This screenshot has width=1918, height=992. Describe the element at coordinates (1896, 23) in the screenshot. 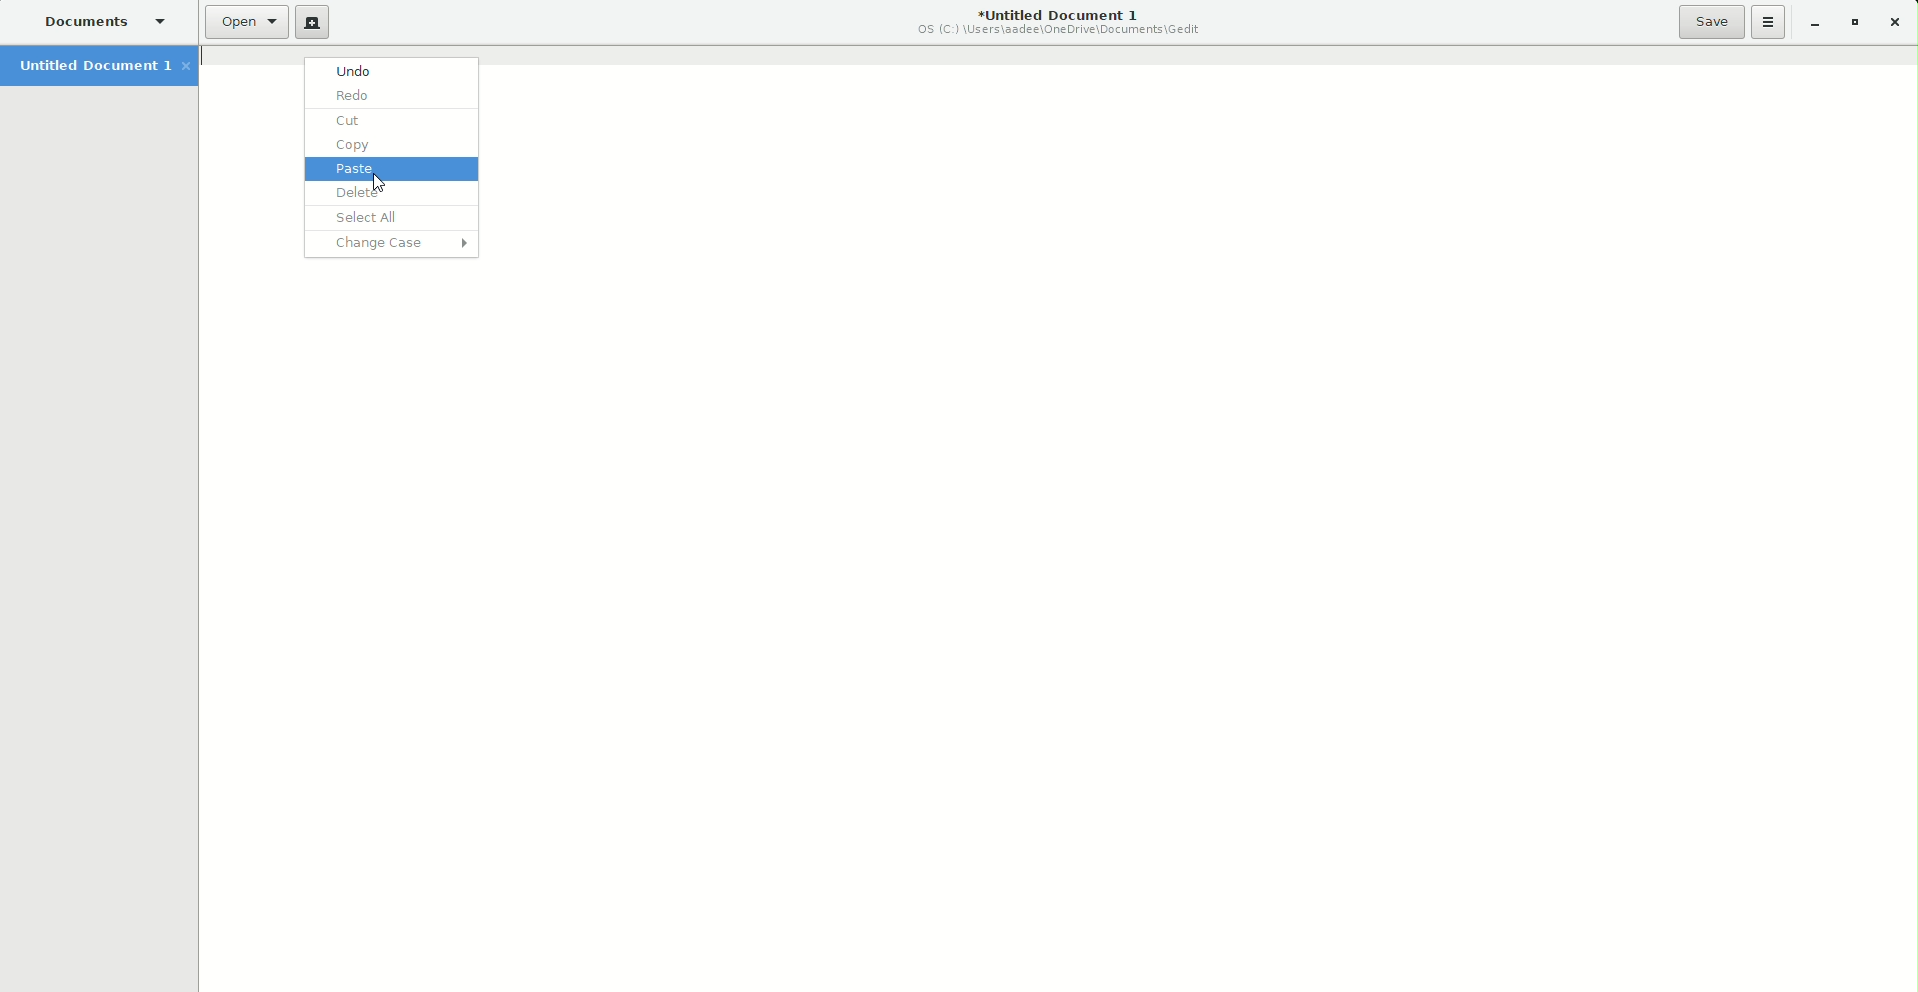

I see `Close` at that location.